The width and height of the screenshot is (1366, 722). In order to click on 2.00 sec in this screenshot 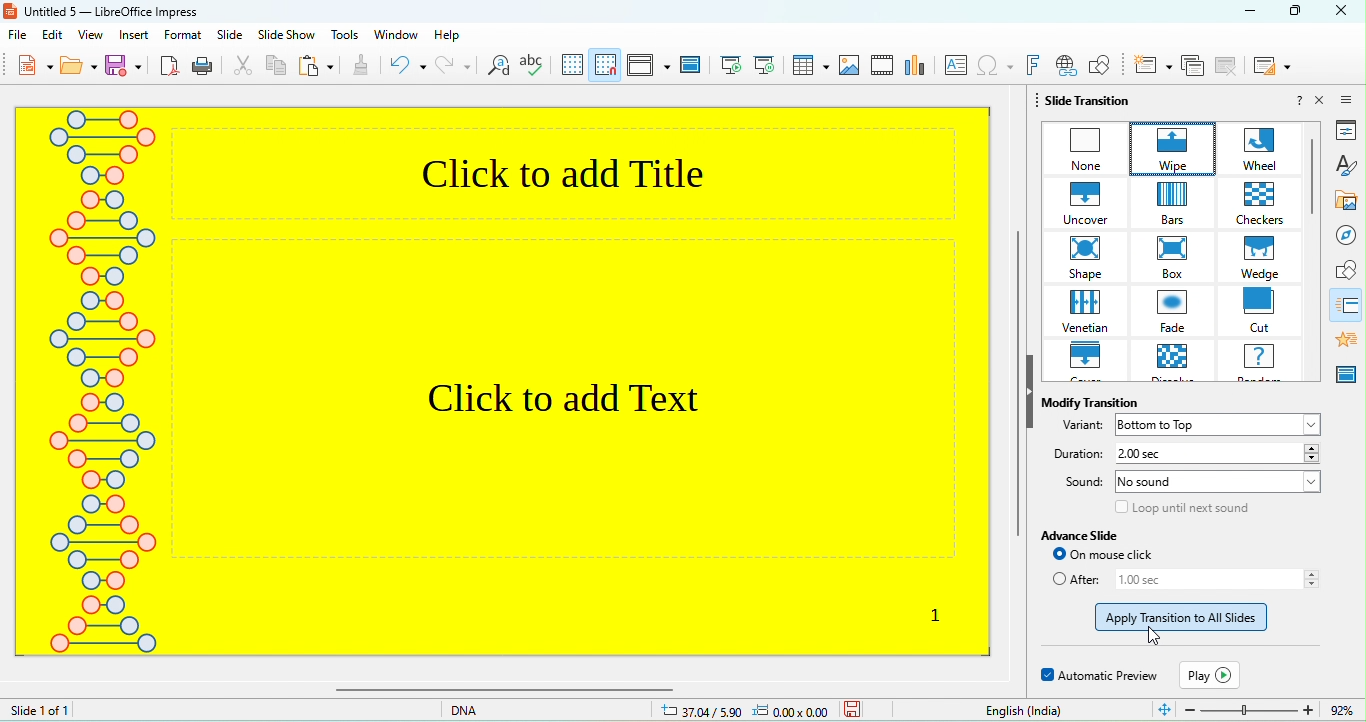, I will do `click(1215, 454)`.